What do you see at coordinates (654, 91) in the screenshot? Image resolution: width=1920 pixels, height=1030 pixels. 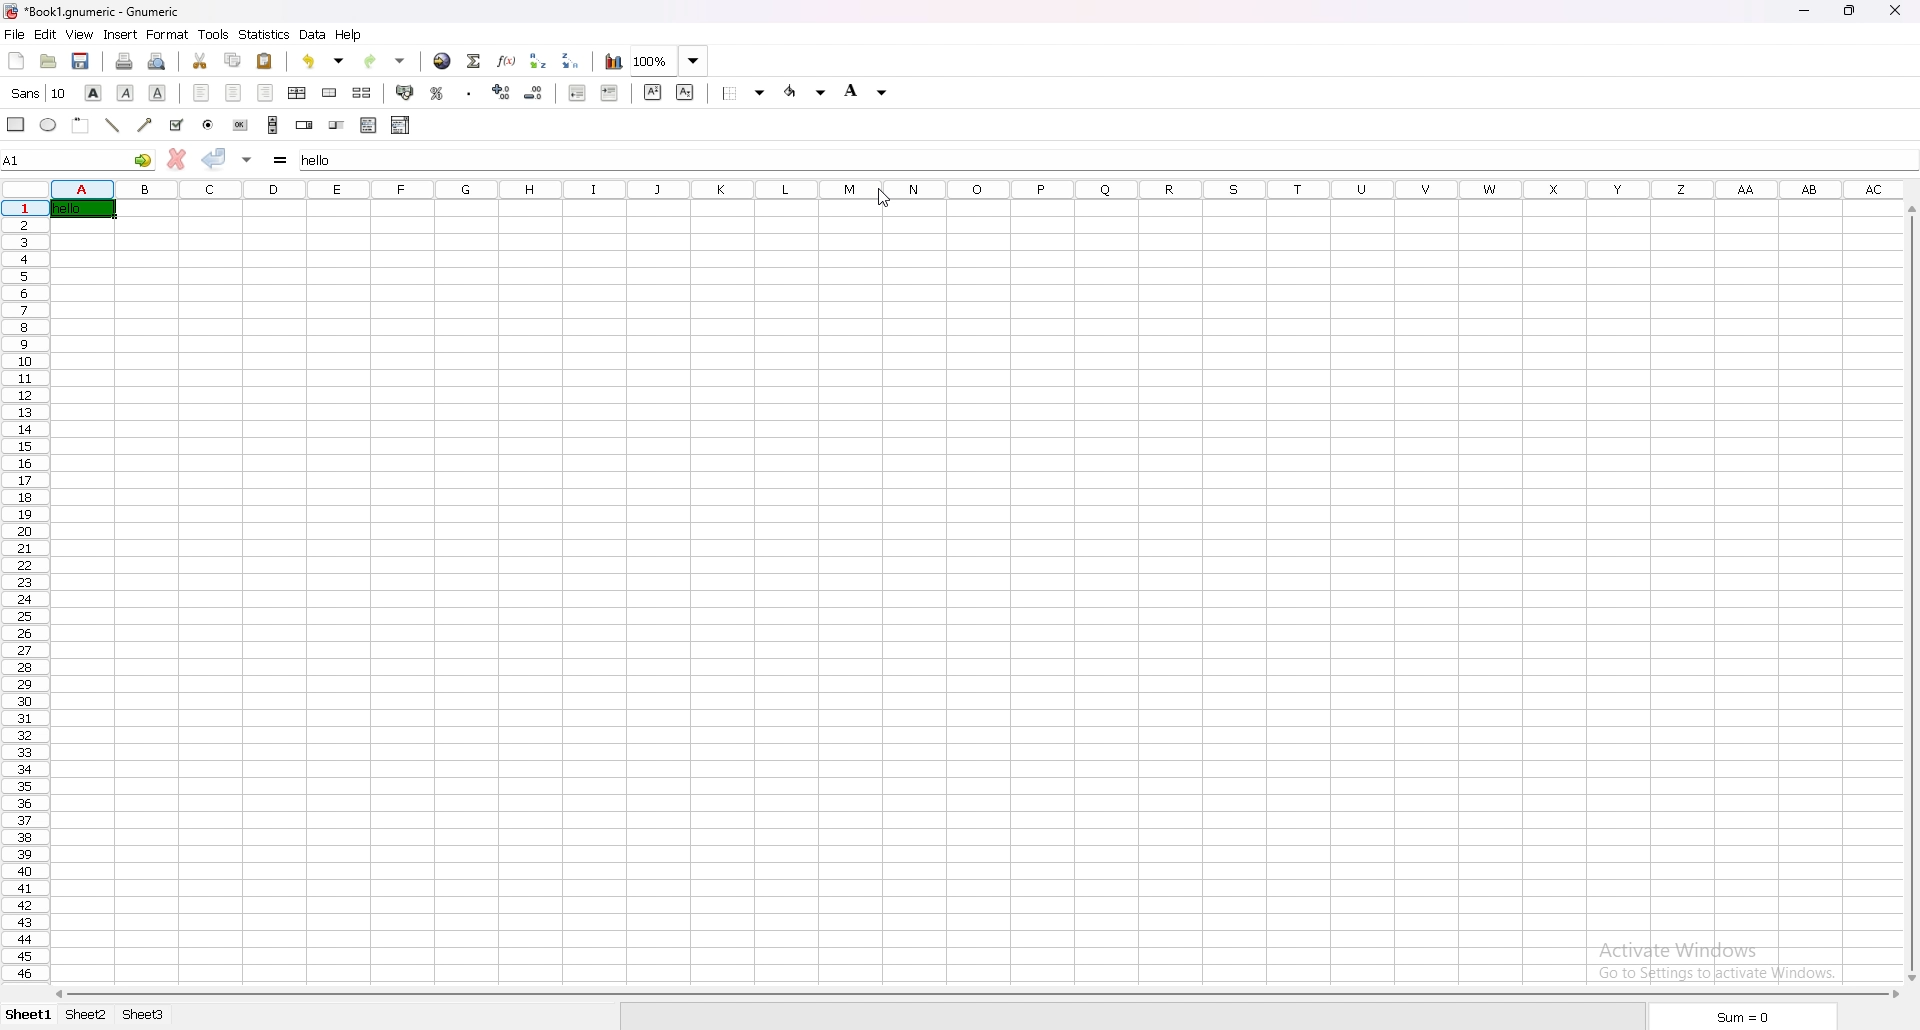 I see `superscript` at bounding box center [654, 91].